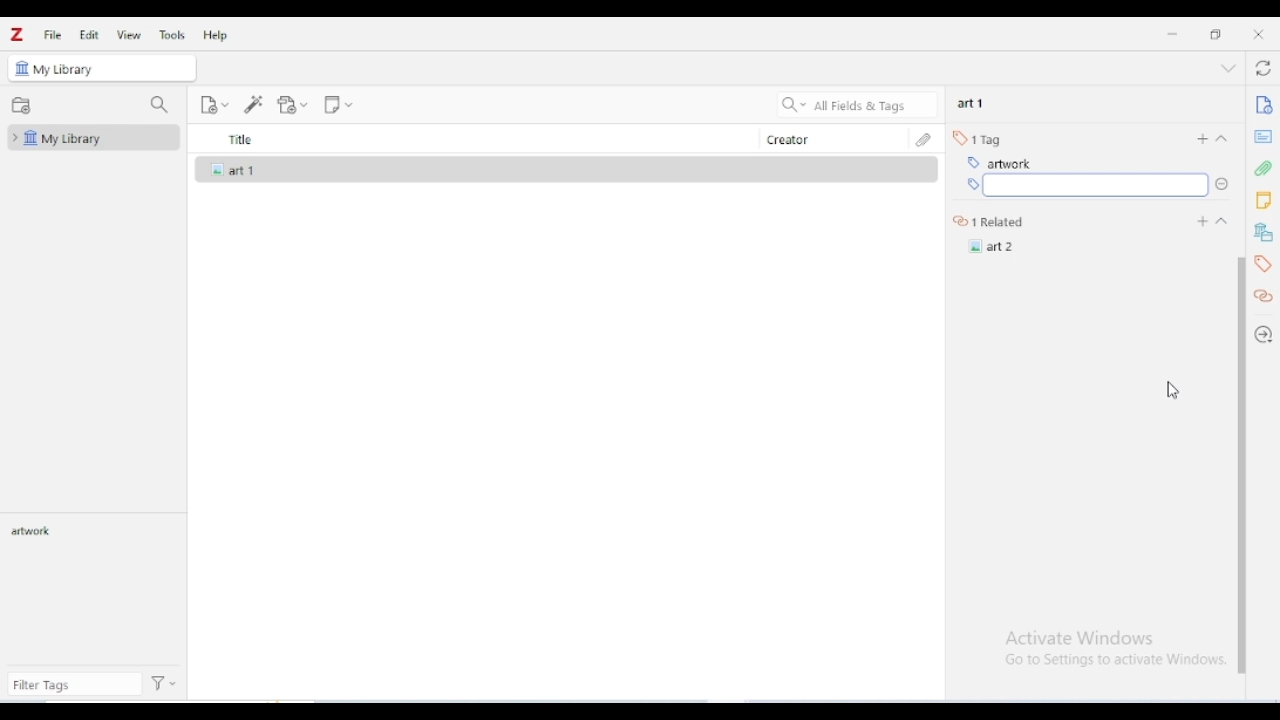 The image size is (1280, 720). What do you see at coordinates (1225, 184) in the screenshot?
I see `Drop down` at bounding box center [1225, 184].